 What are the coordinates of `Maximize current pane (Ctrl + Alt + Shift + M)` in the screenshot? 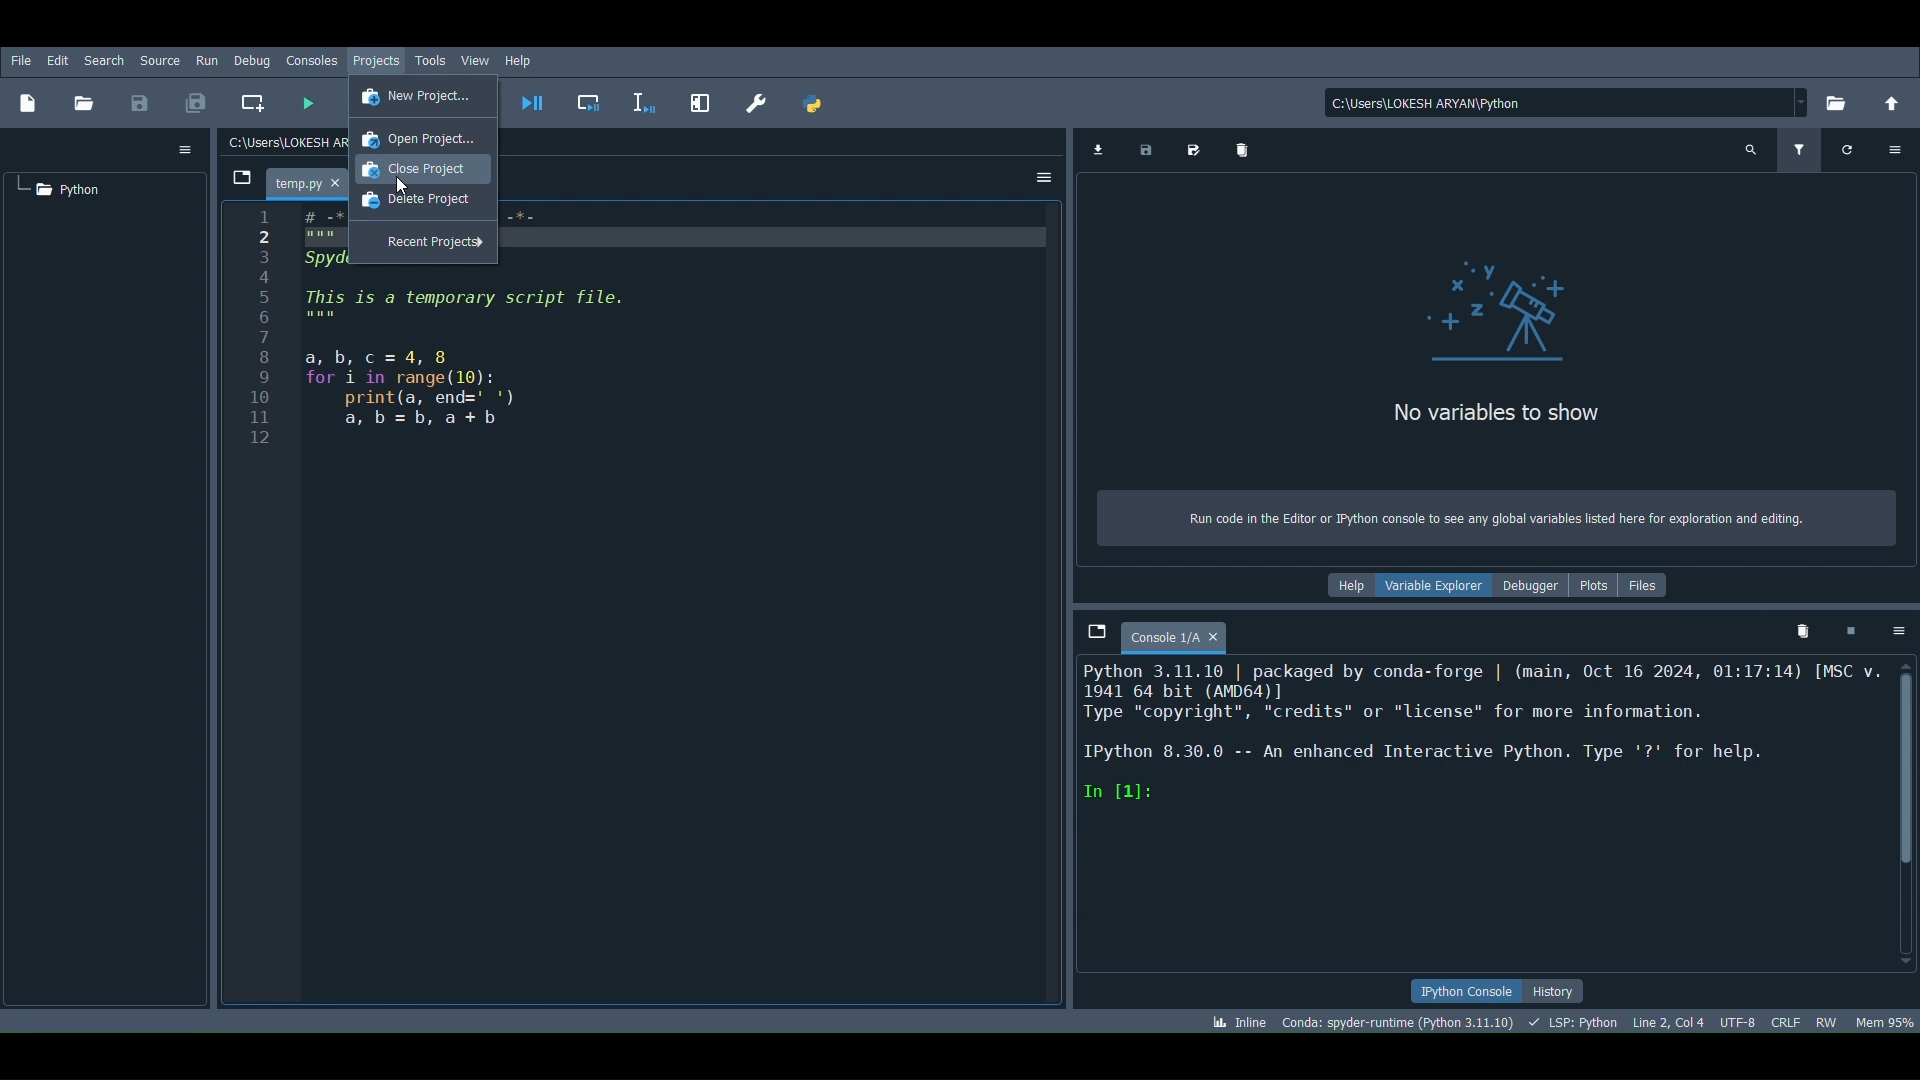 It's located at (698, 100).